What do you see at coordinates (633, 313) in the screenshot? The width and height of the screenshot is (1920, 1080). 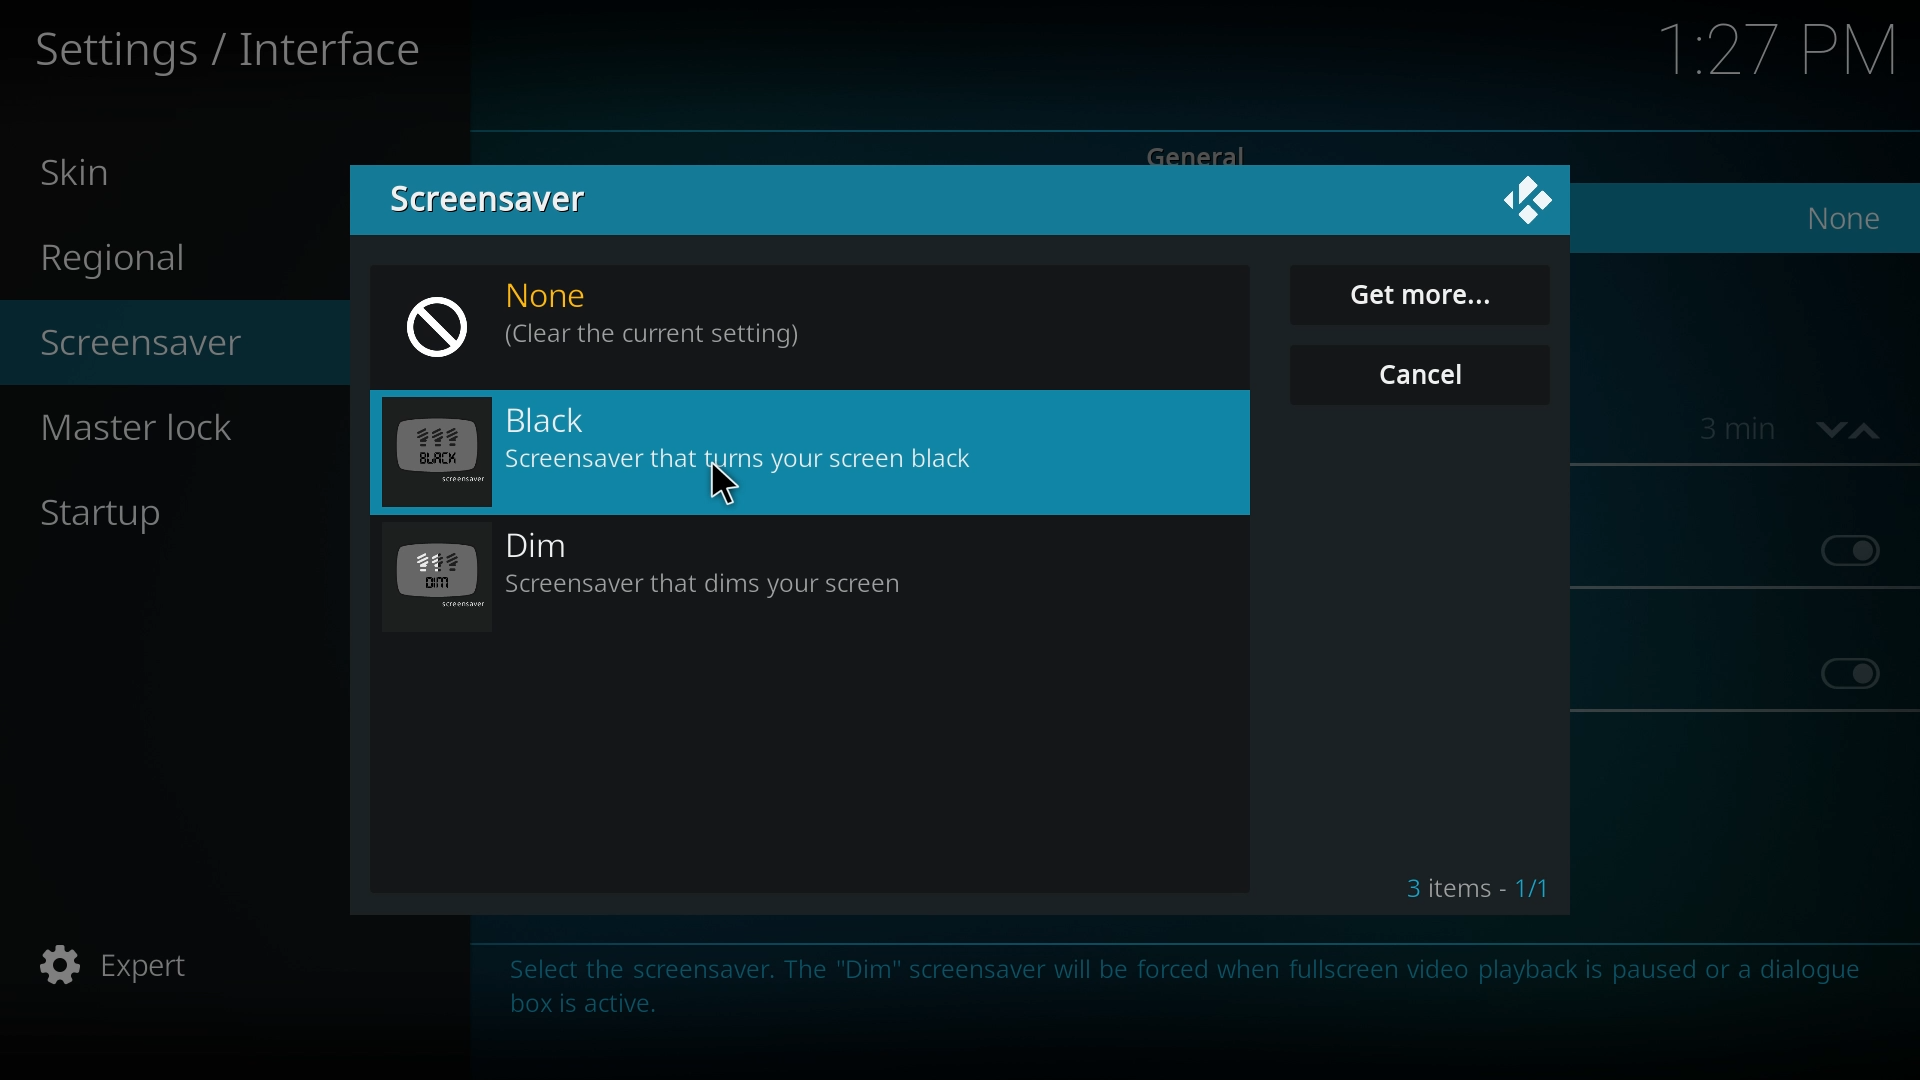 I see `none` at bounding box center [633, 313].